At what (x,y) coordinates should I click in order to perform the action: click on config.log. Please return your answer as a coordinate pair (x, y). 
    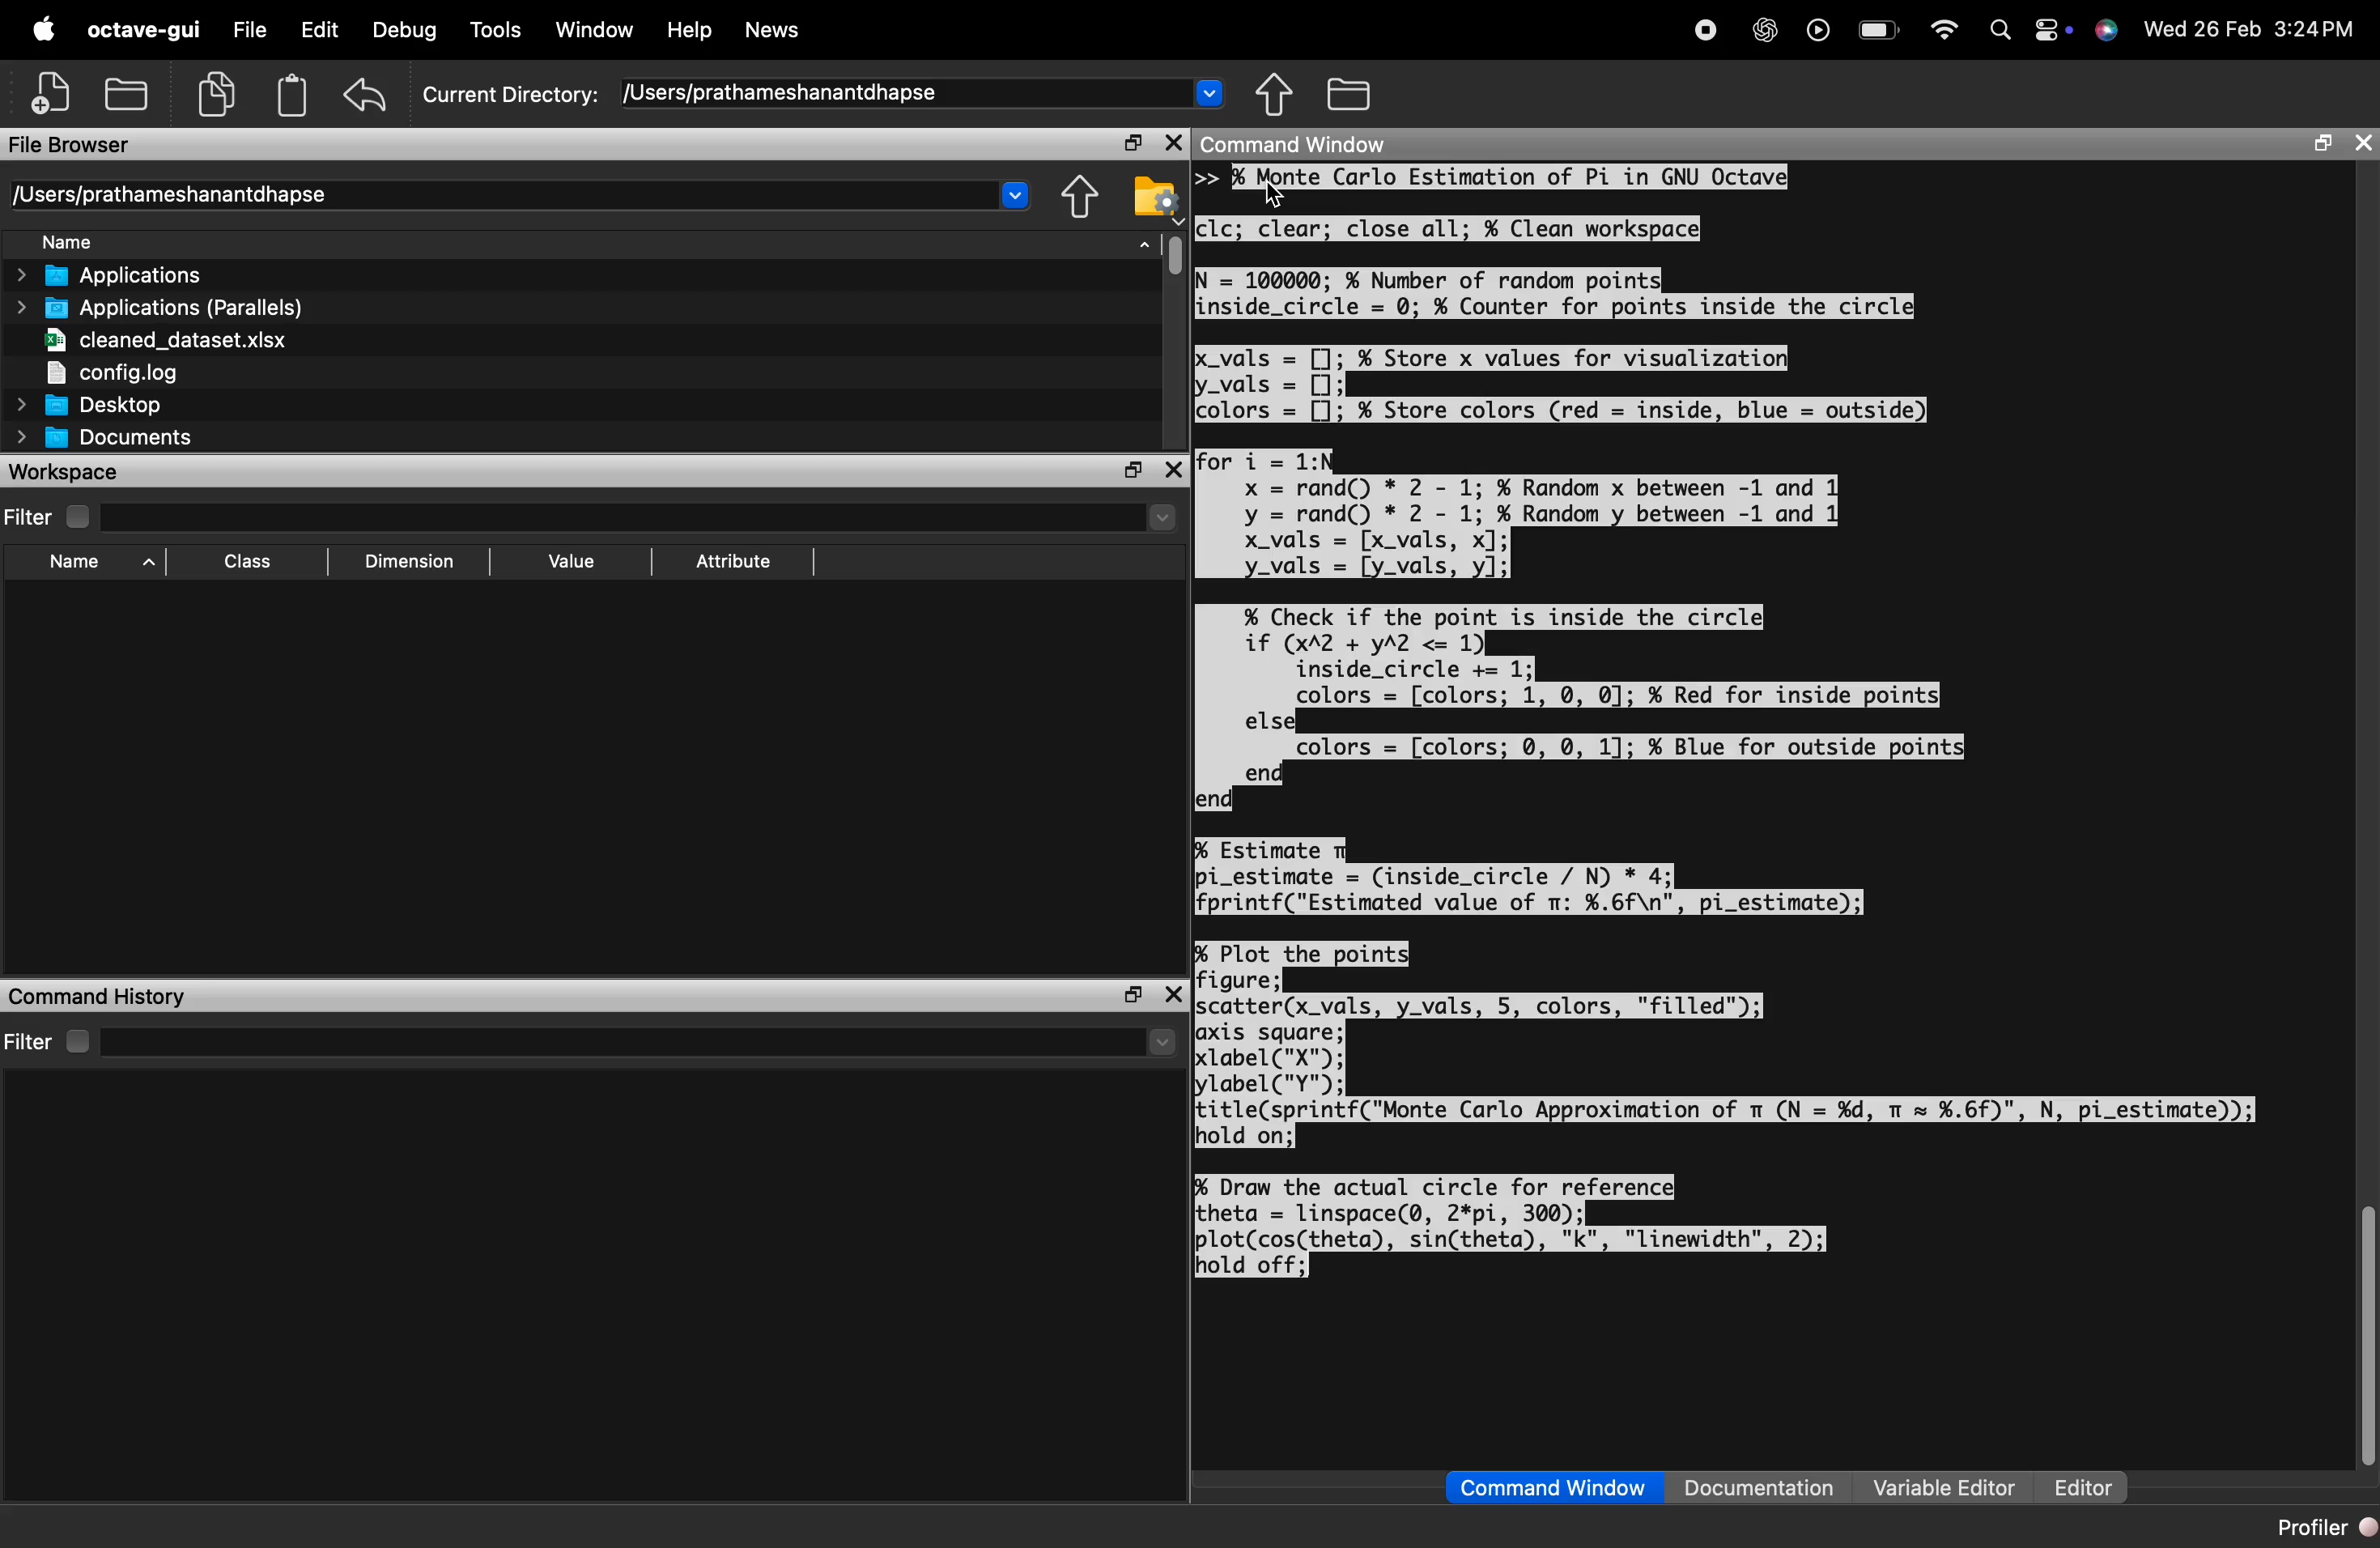
    Looking at the image, I should click on (160, 370).